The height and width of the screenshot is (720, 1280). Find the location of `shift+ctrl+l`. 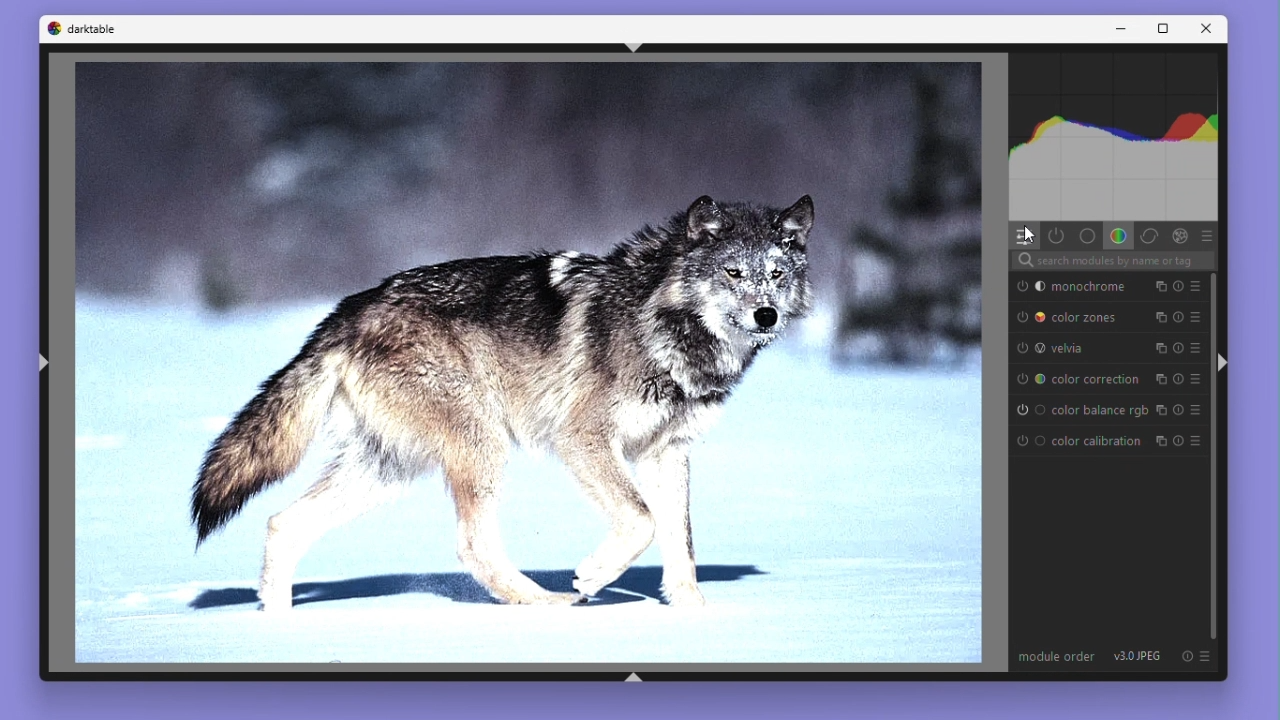

shift+ctrl+l is located at coordinates (50, 362).